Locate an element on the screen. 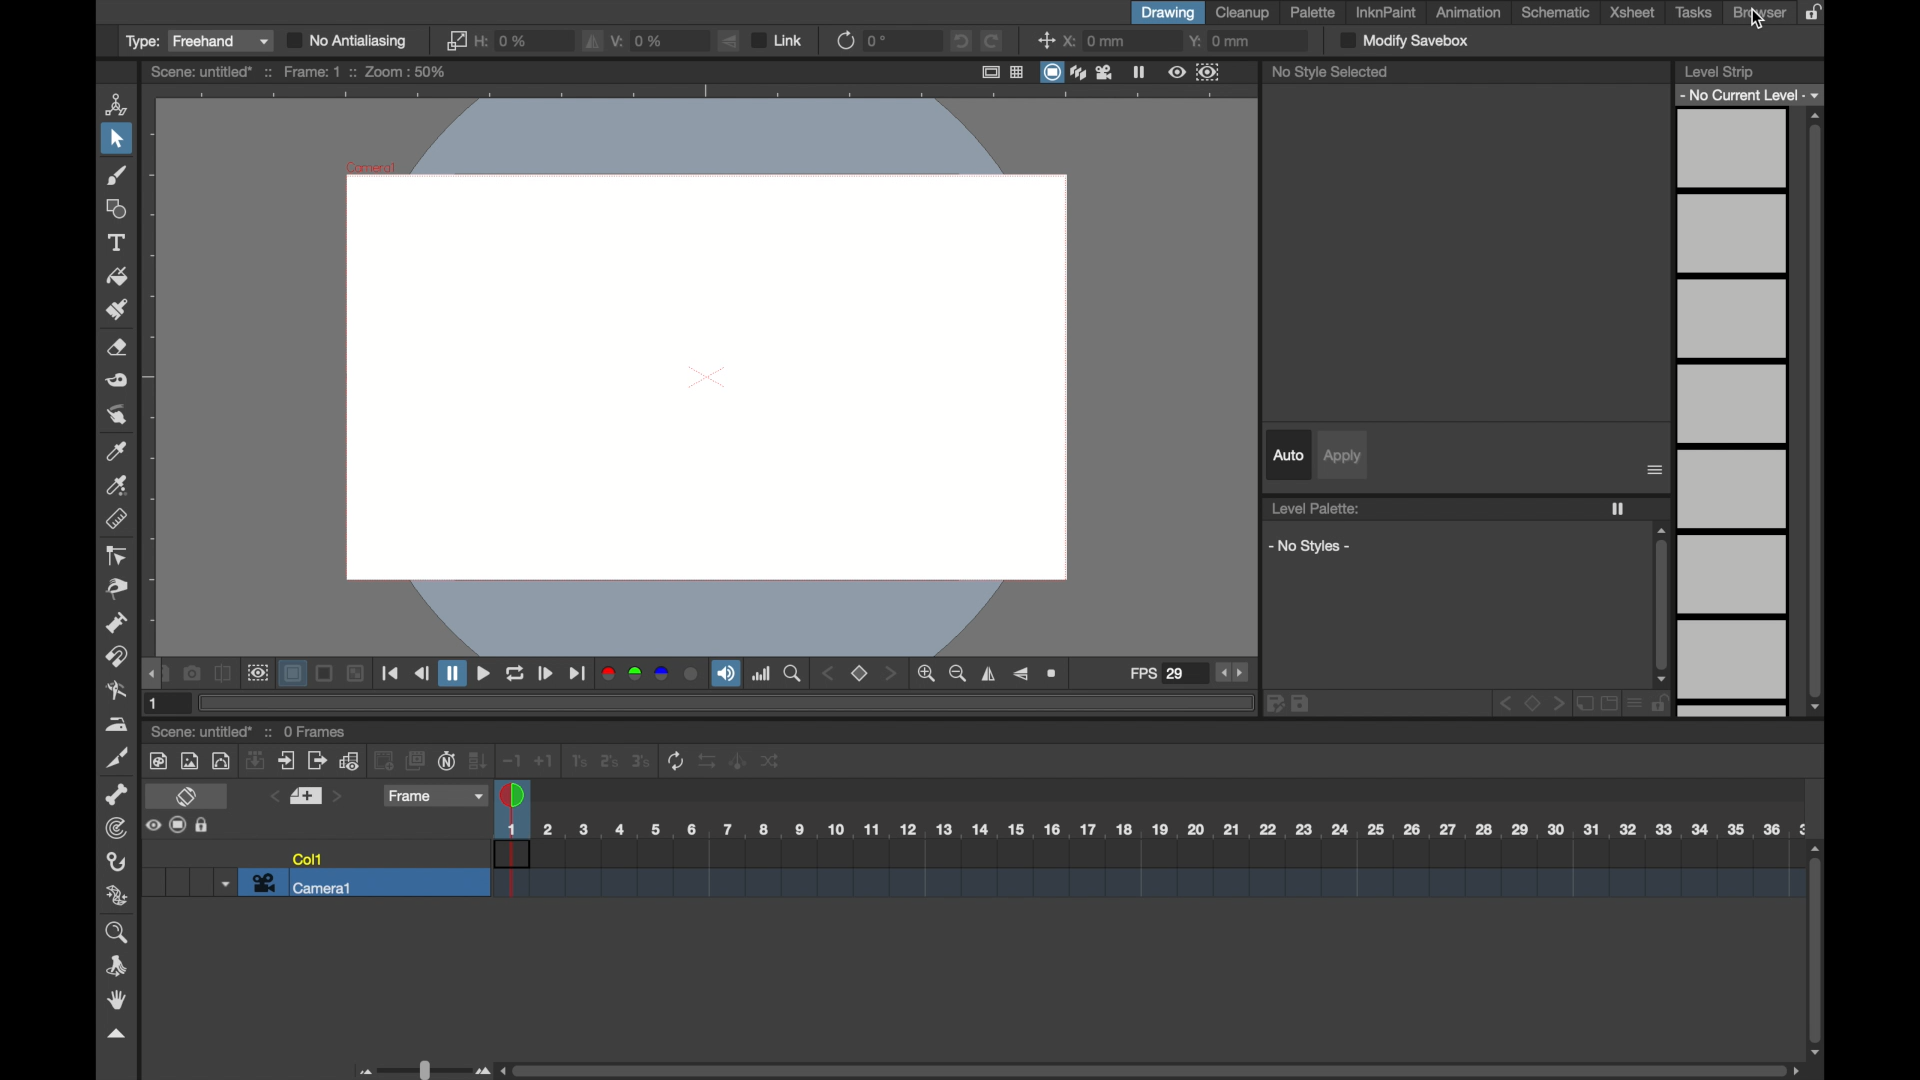 This screenshot has width=1920, height=1080. auto is located at coordinates (1288, 455).